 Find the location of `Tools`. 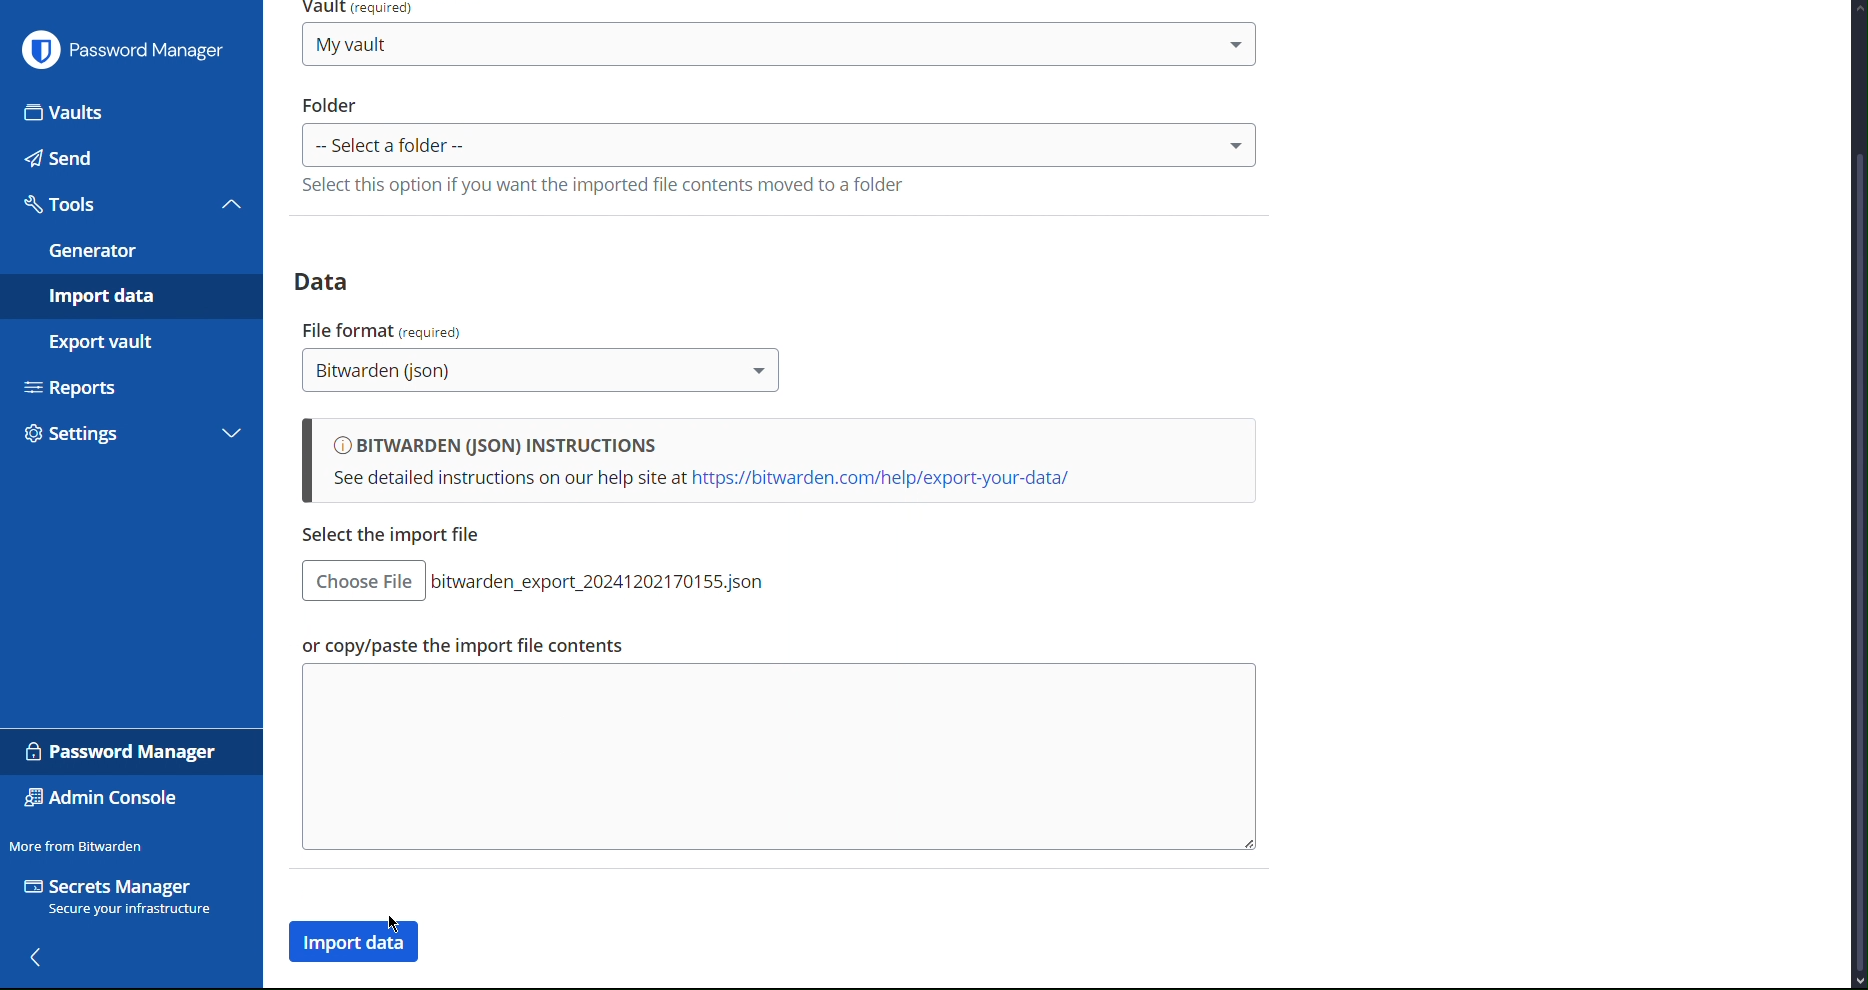

Tools is located at coordinates (106, 204).